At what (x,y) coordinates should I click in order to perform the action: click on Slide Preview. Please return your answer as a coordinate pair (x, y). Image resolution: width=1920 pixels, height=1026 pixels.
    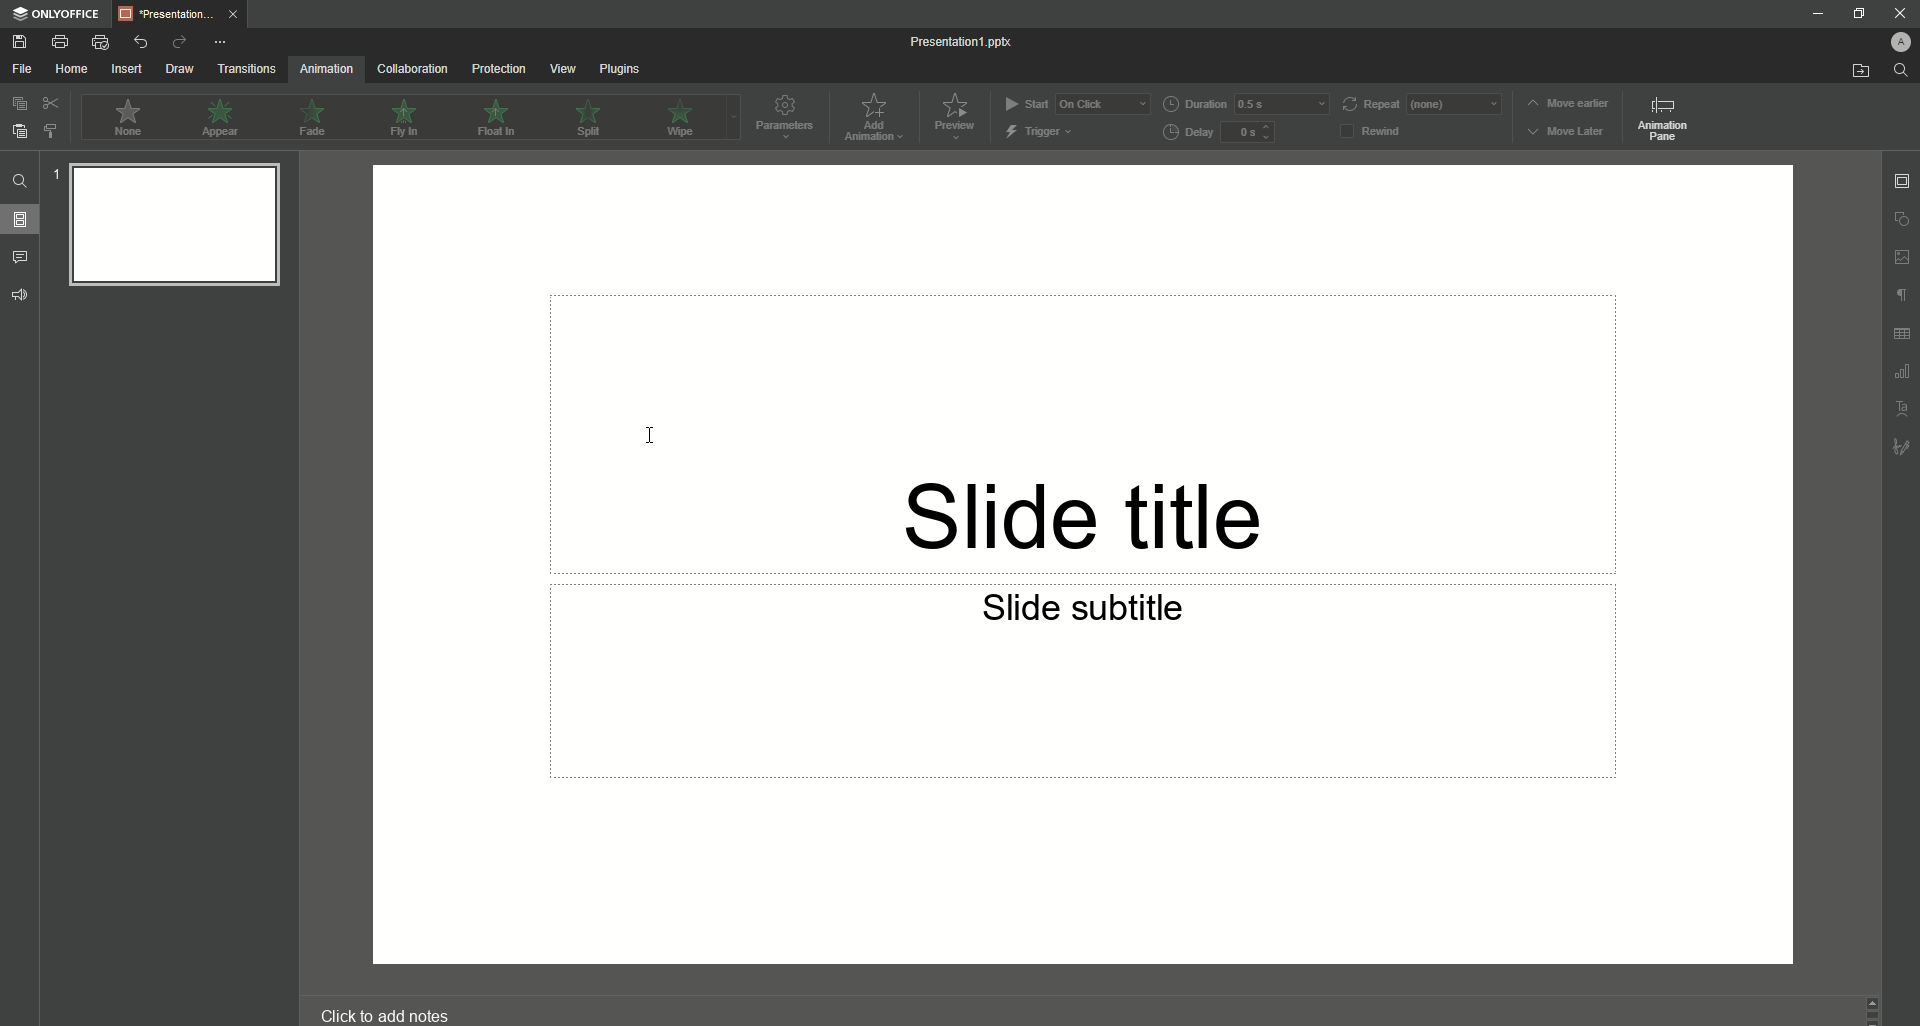
    Looking at the image, I should click on (169, 231).